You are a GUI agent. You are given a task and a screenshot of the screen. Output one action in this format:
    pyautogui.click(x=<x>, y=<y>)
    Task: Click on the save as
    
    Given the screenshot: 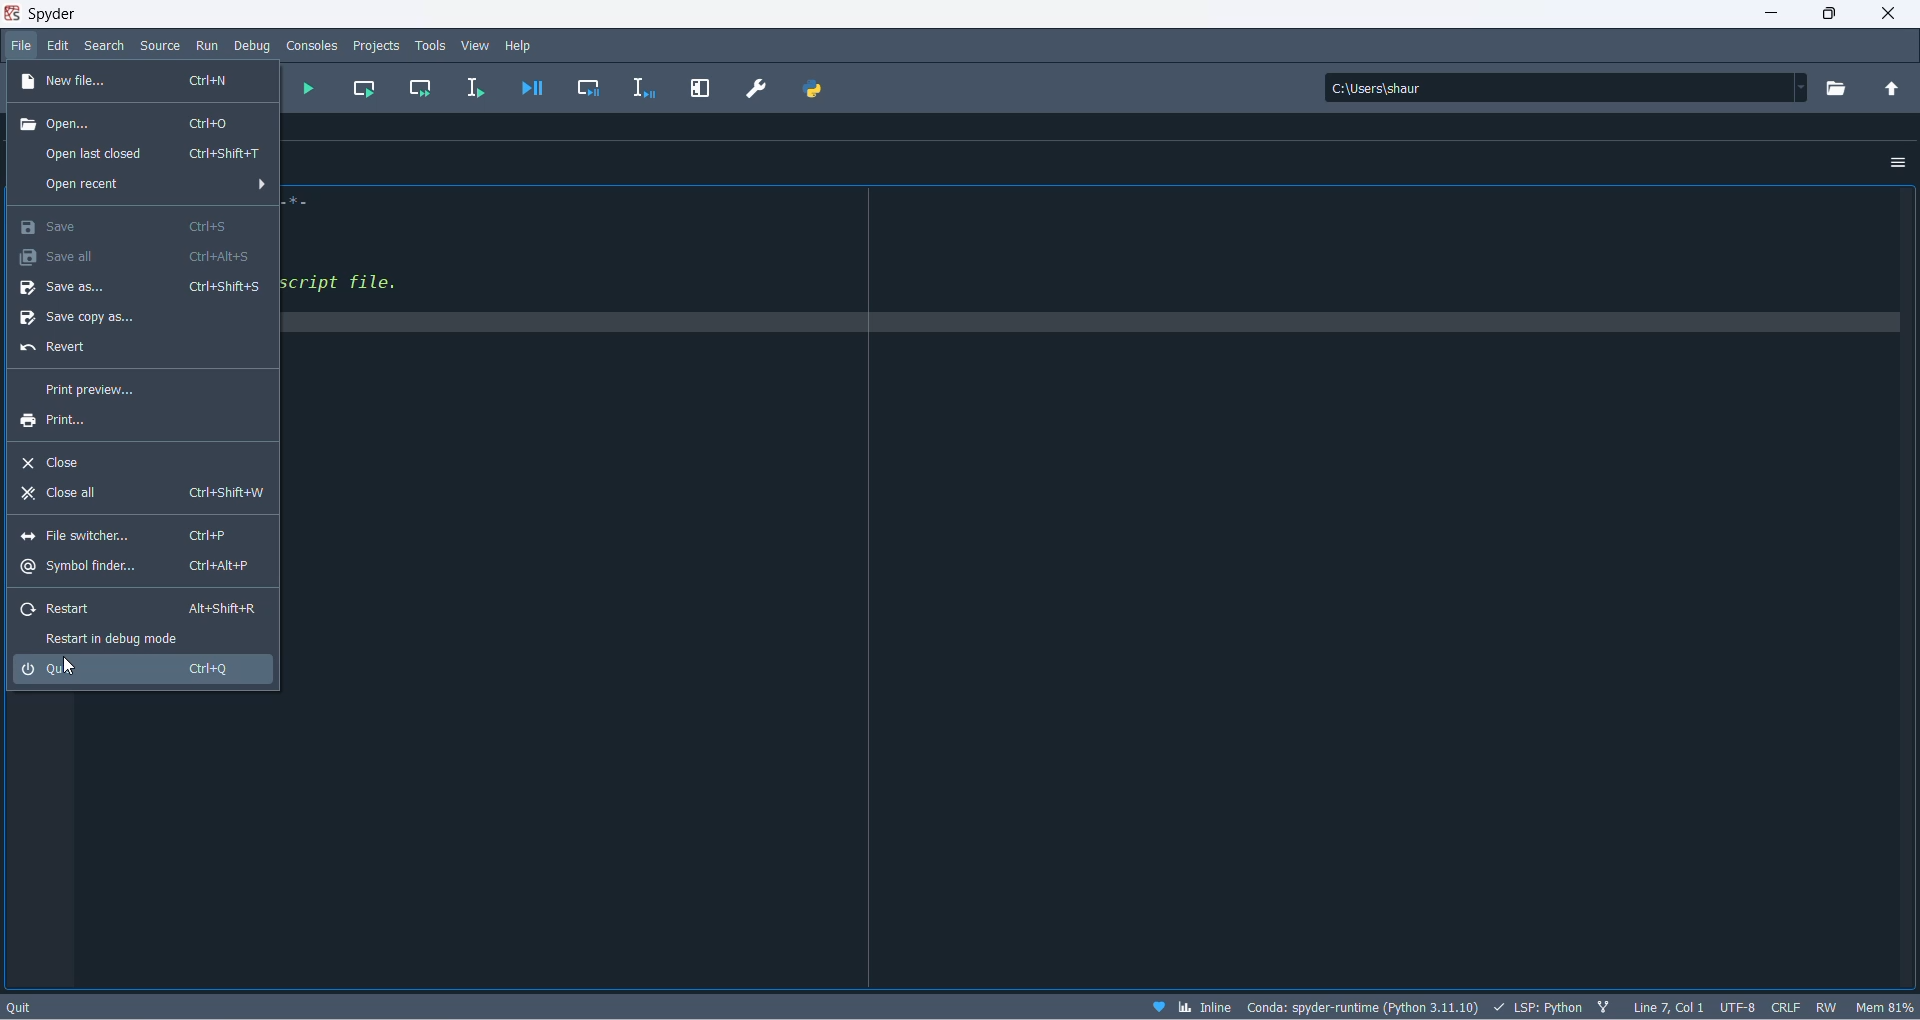 What is the action you would take?
    pyautogui.click(x=141, y=288)
    